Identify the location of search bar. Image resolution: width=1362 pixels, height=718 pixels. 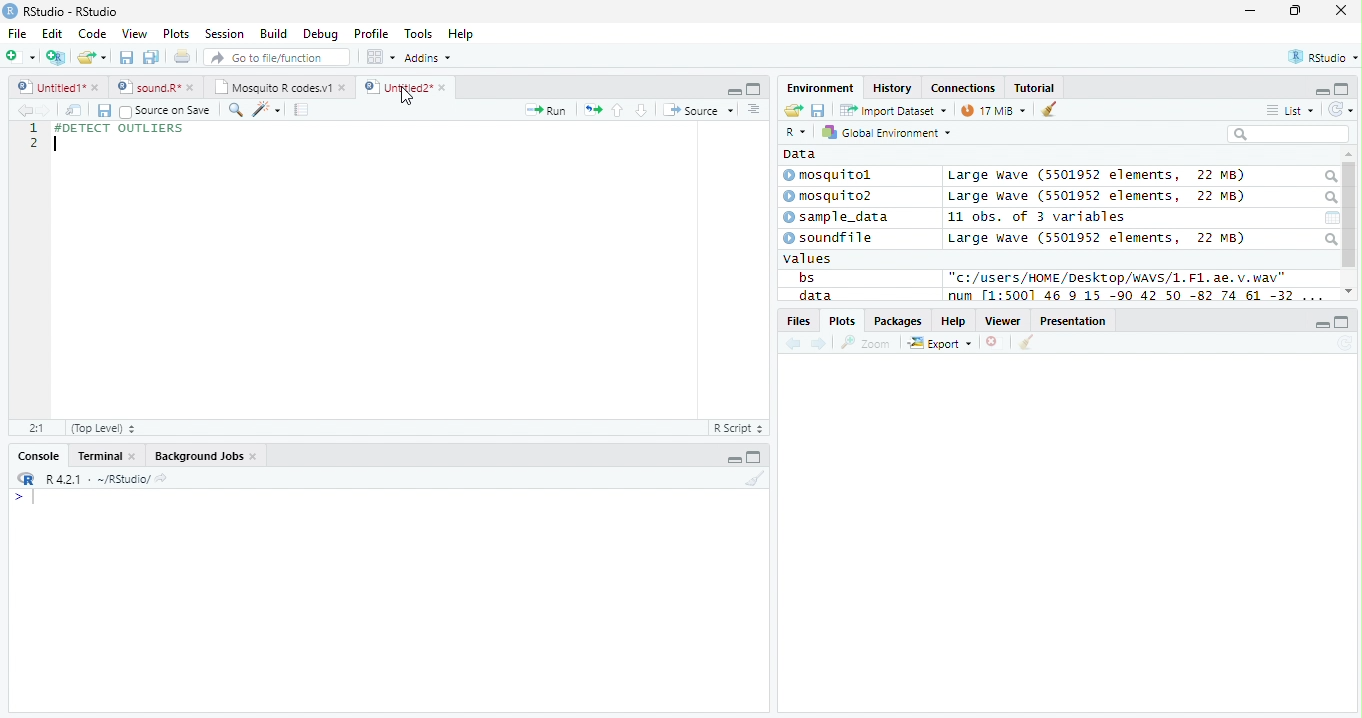
(1288, 133).